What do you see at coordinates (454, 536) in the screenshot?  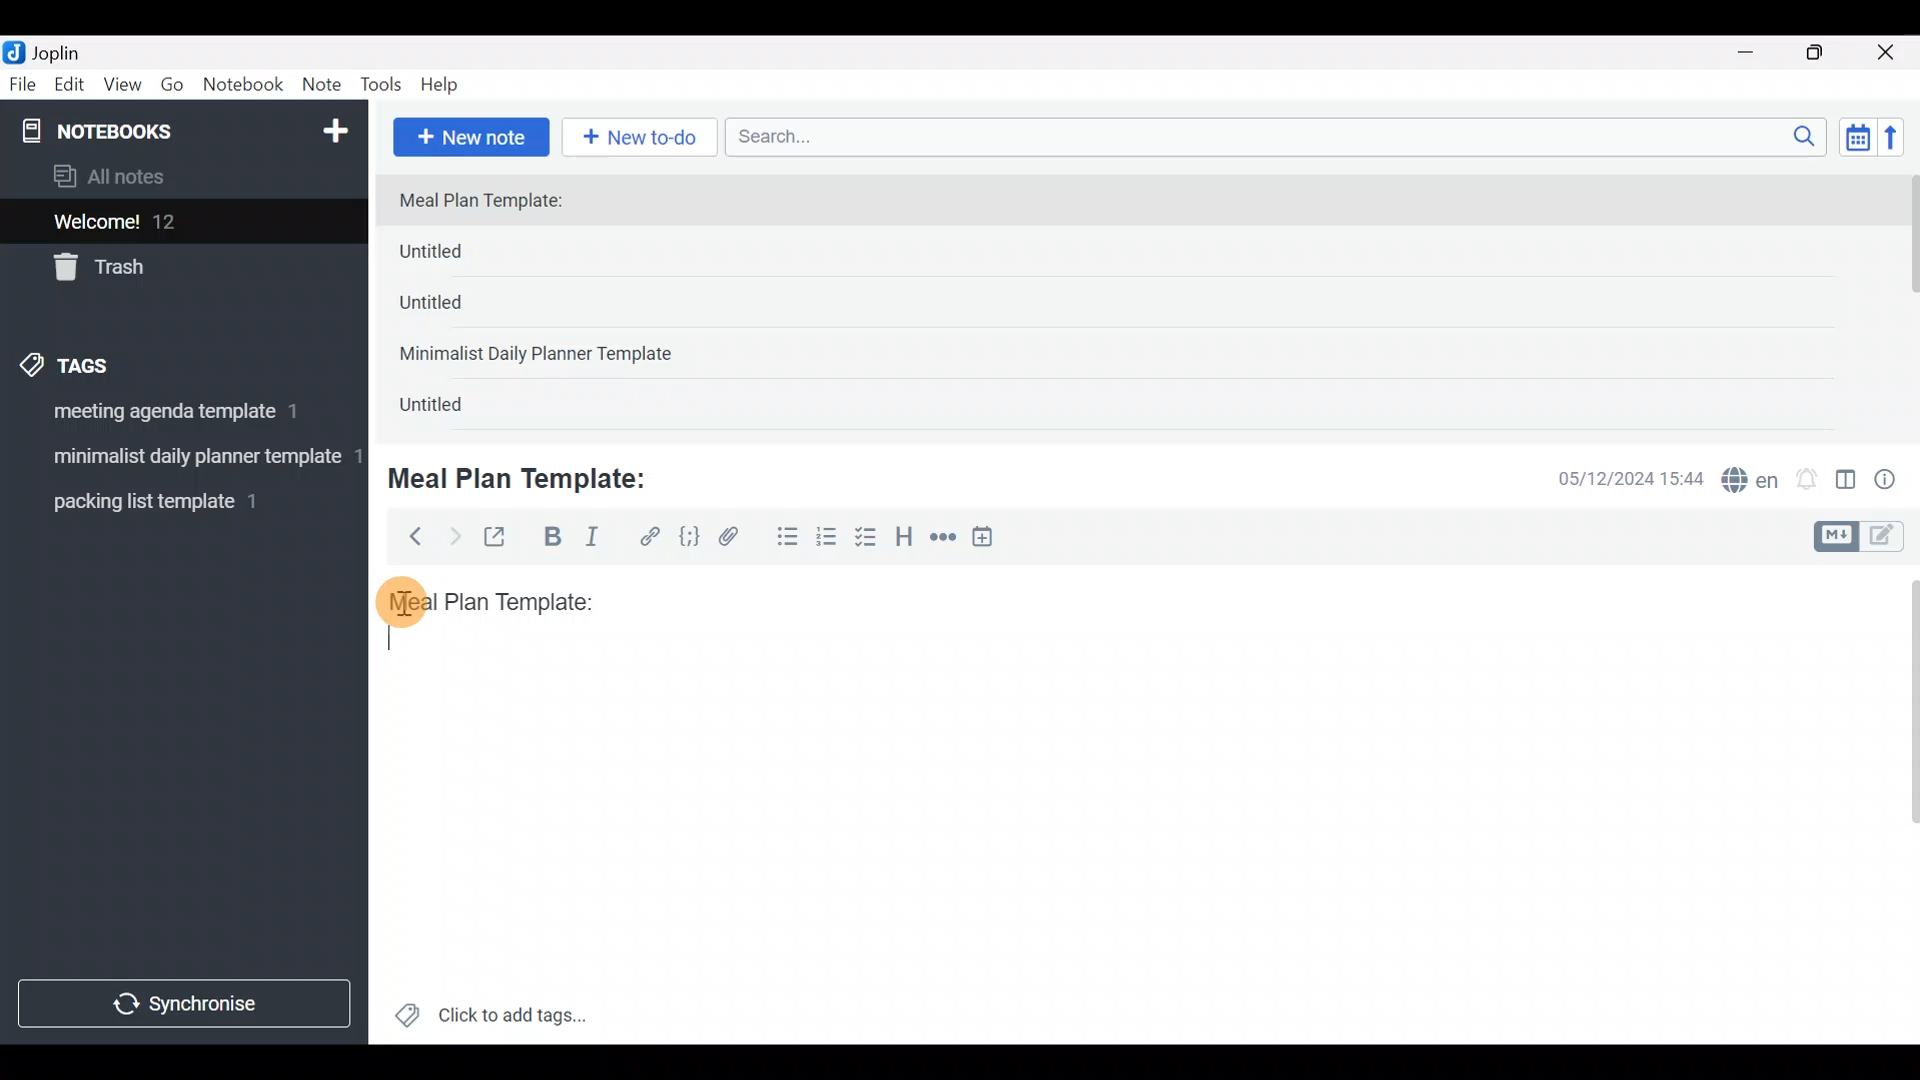 I see `Forward` at bounding box center [454, 536].